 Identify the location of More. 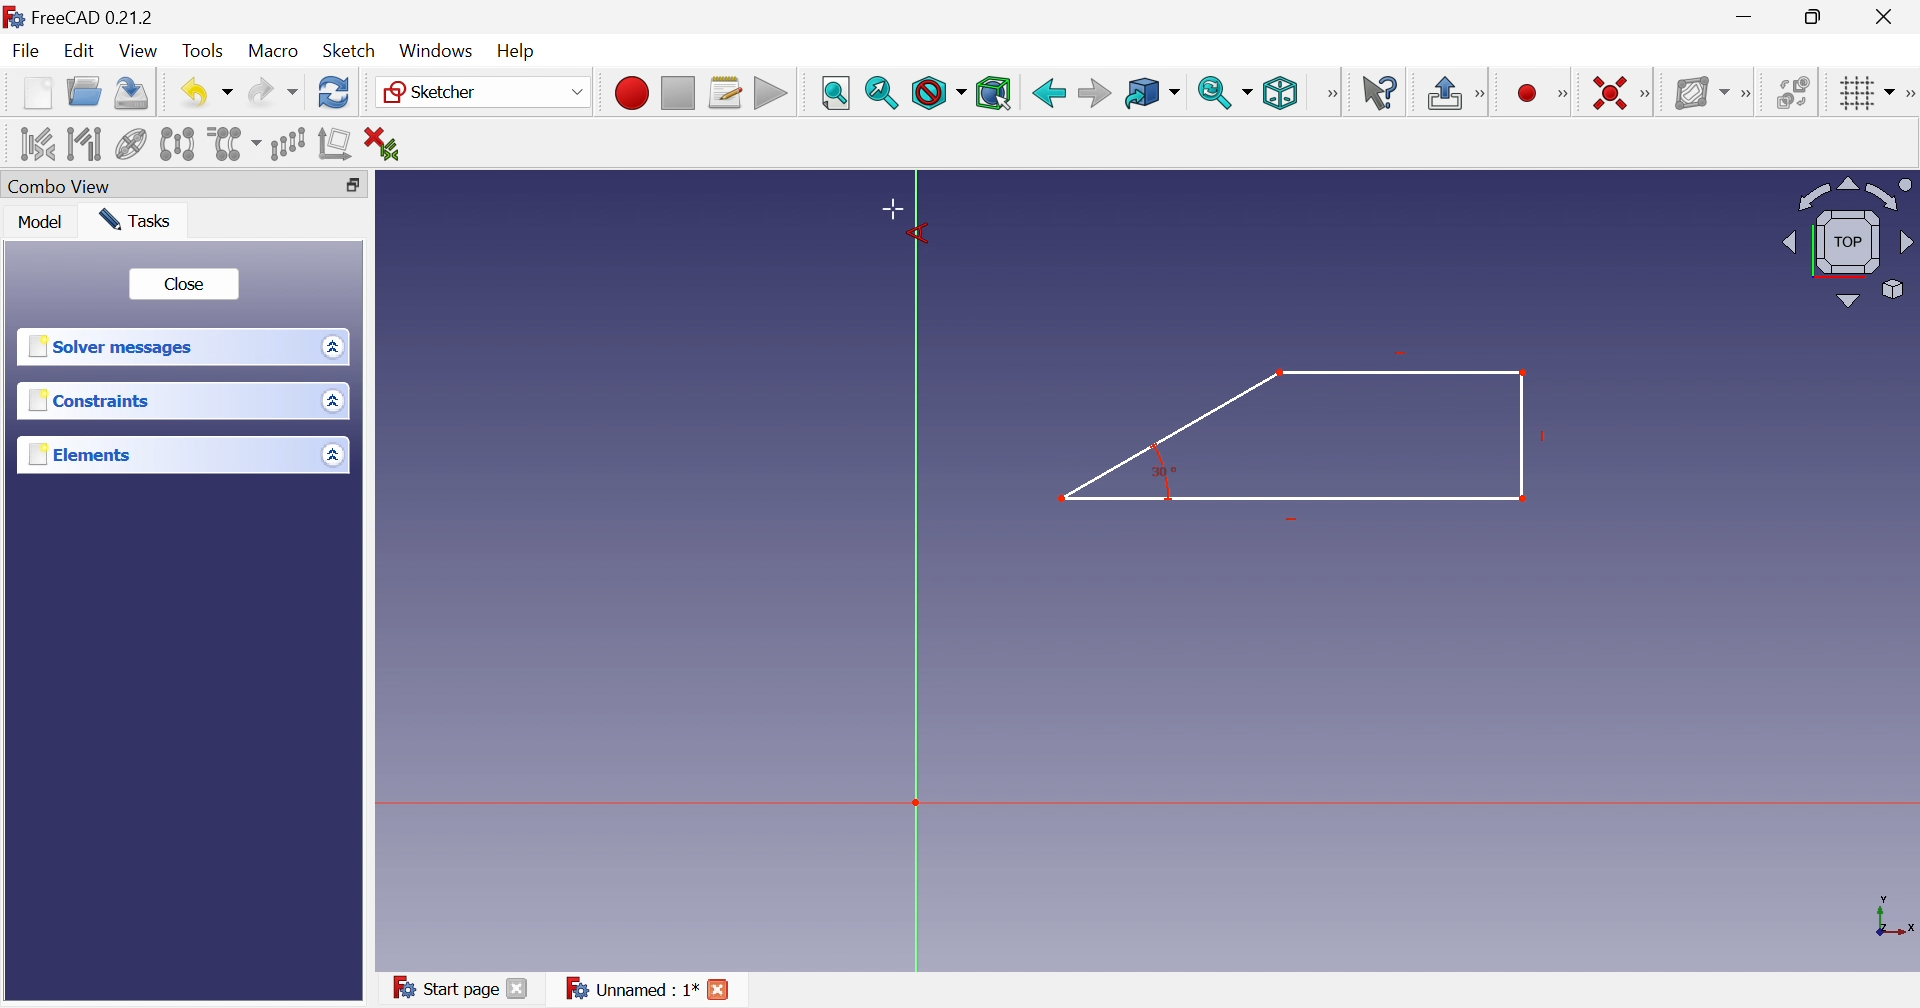
(1745, 90).